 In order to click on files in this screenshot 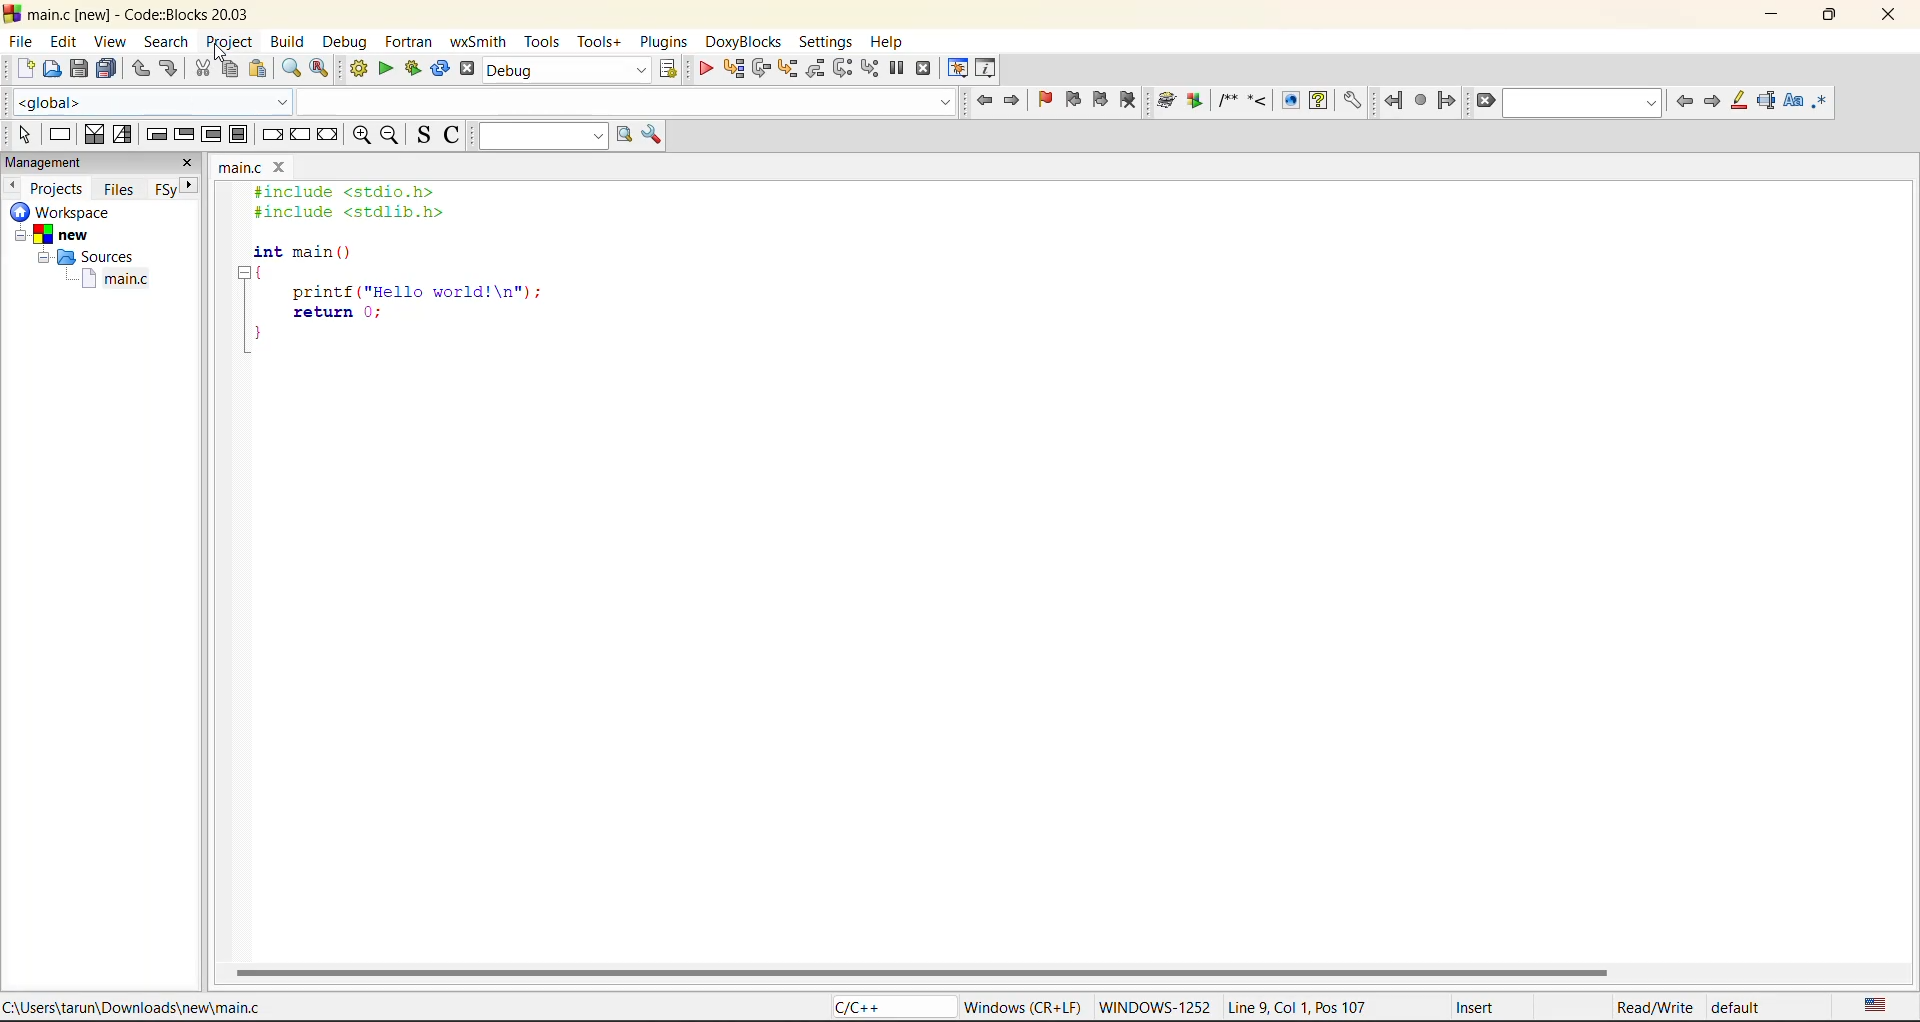, I will do `click(120, 188)`.